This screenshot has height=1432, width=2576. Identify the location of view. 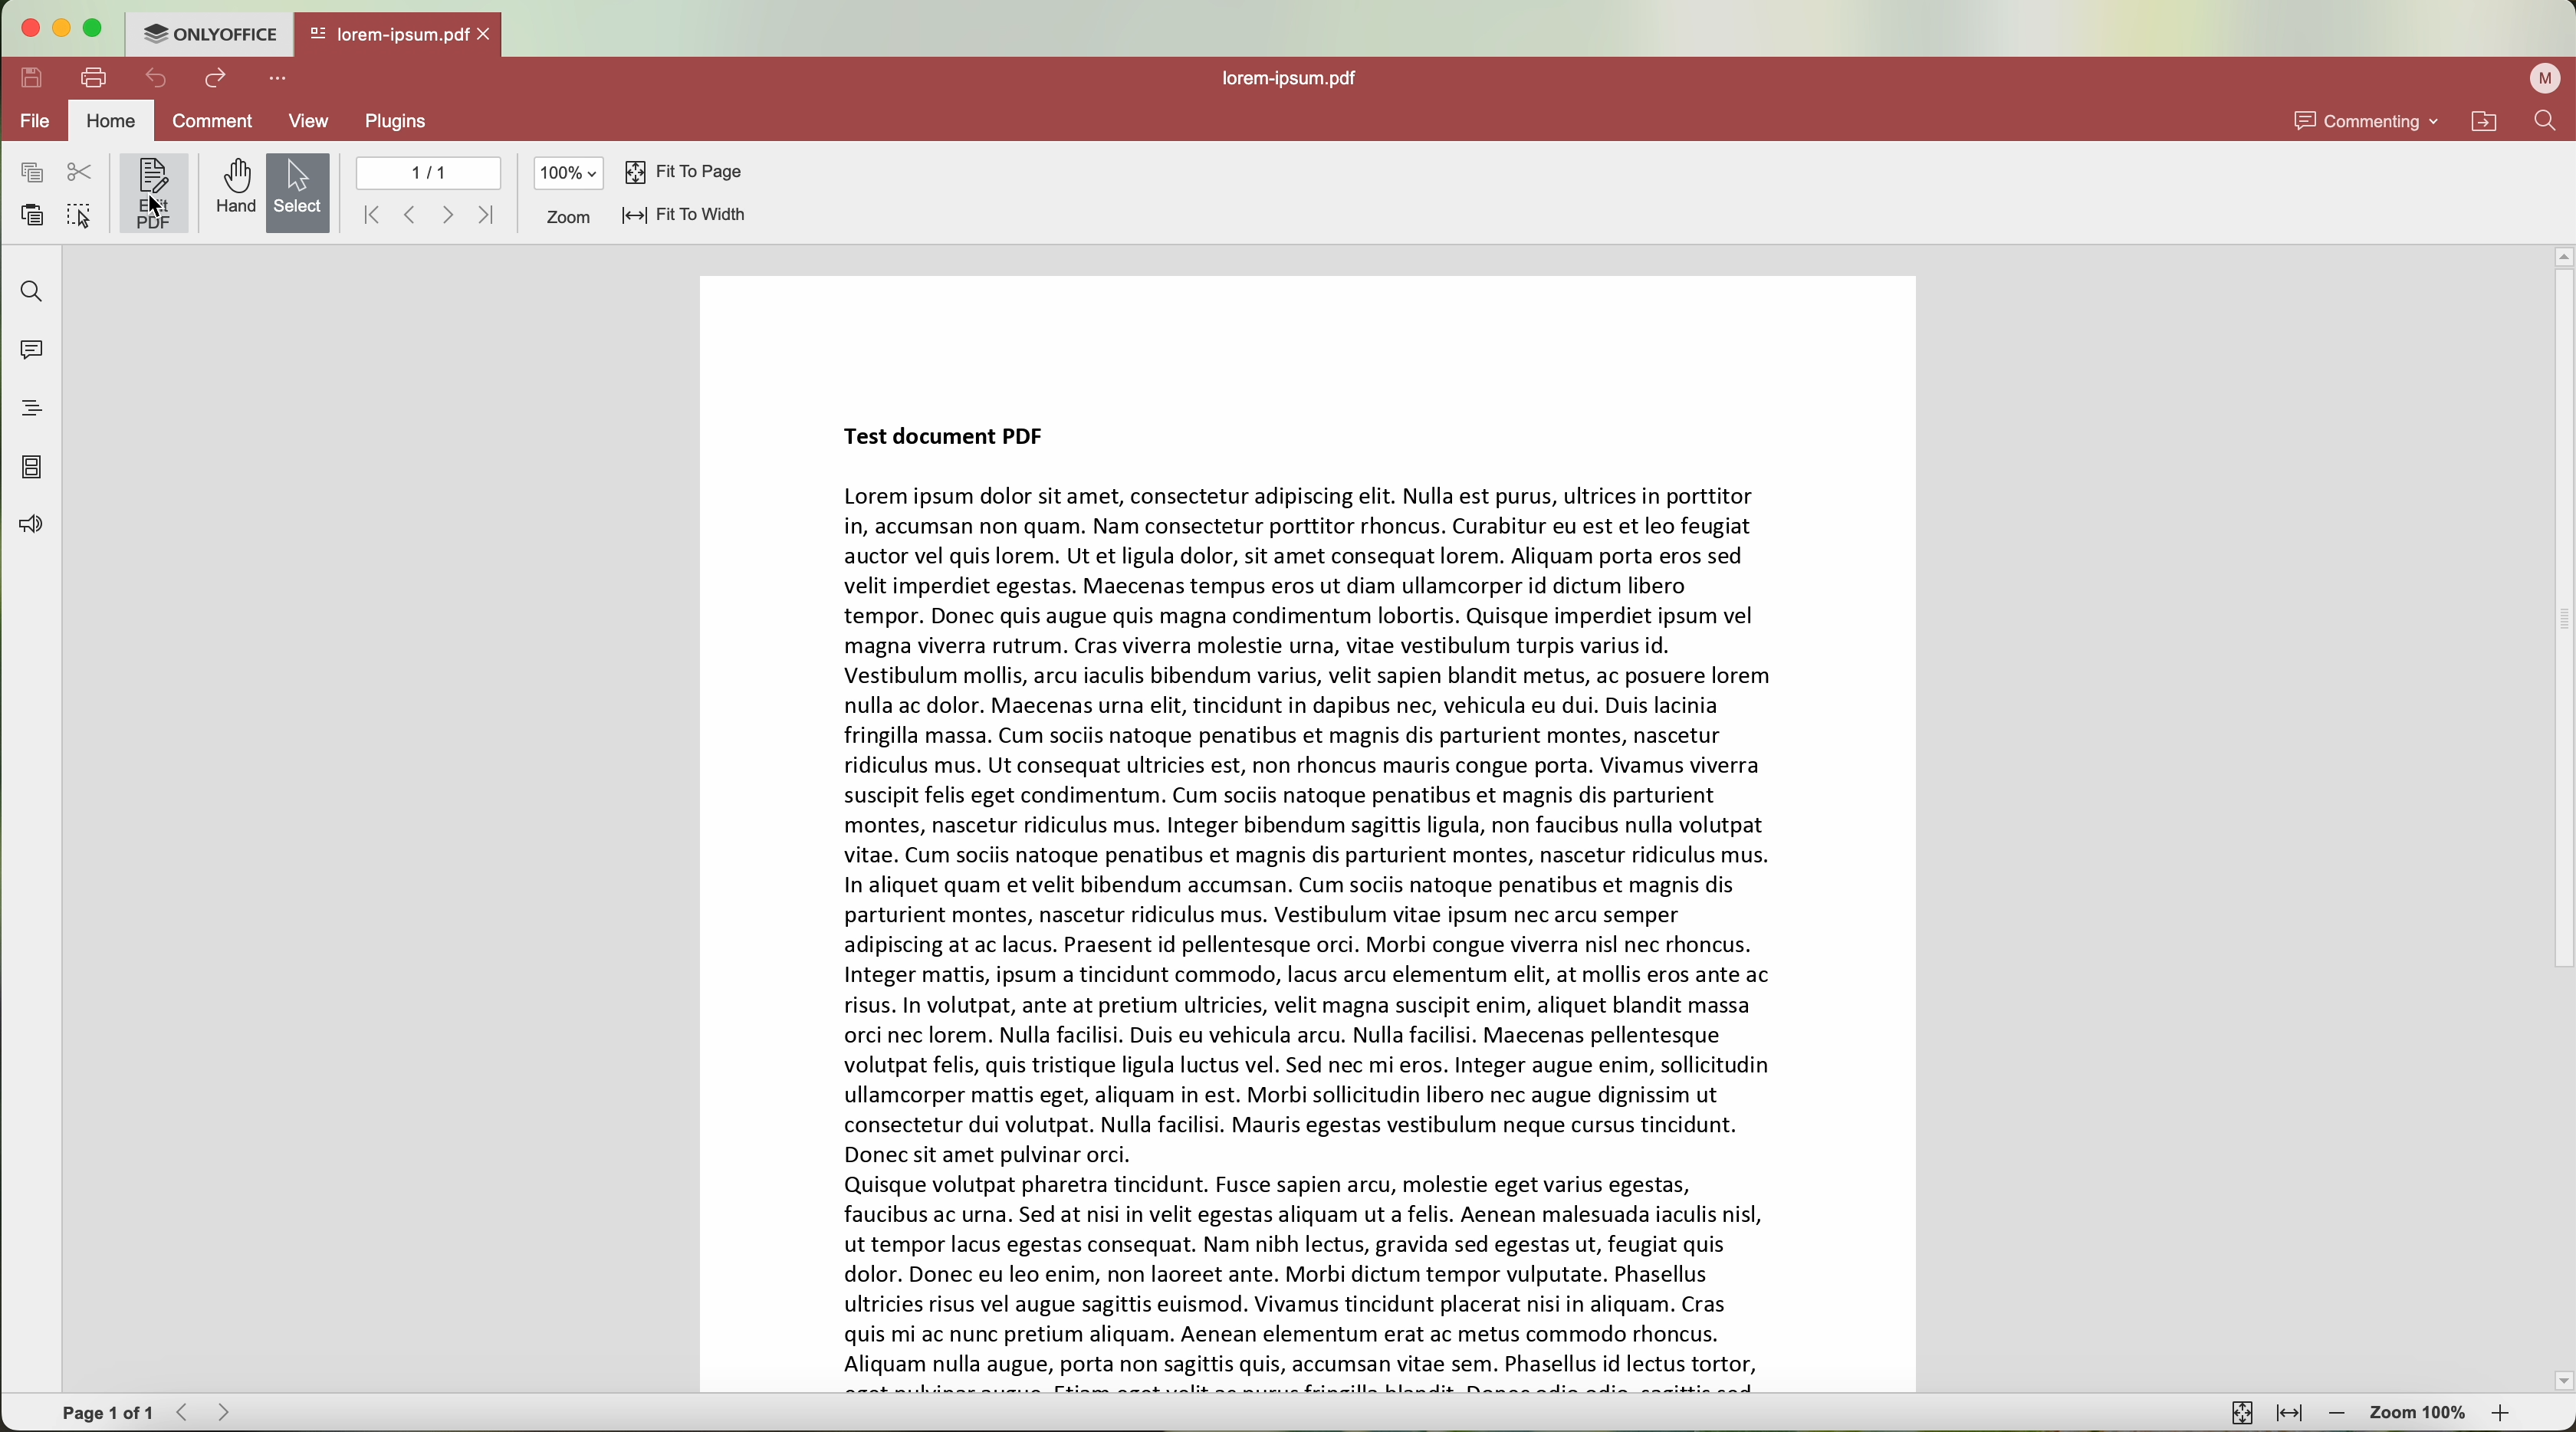
(309, 120).